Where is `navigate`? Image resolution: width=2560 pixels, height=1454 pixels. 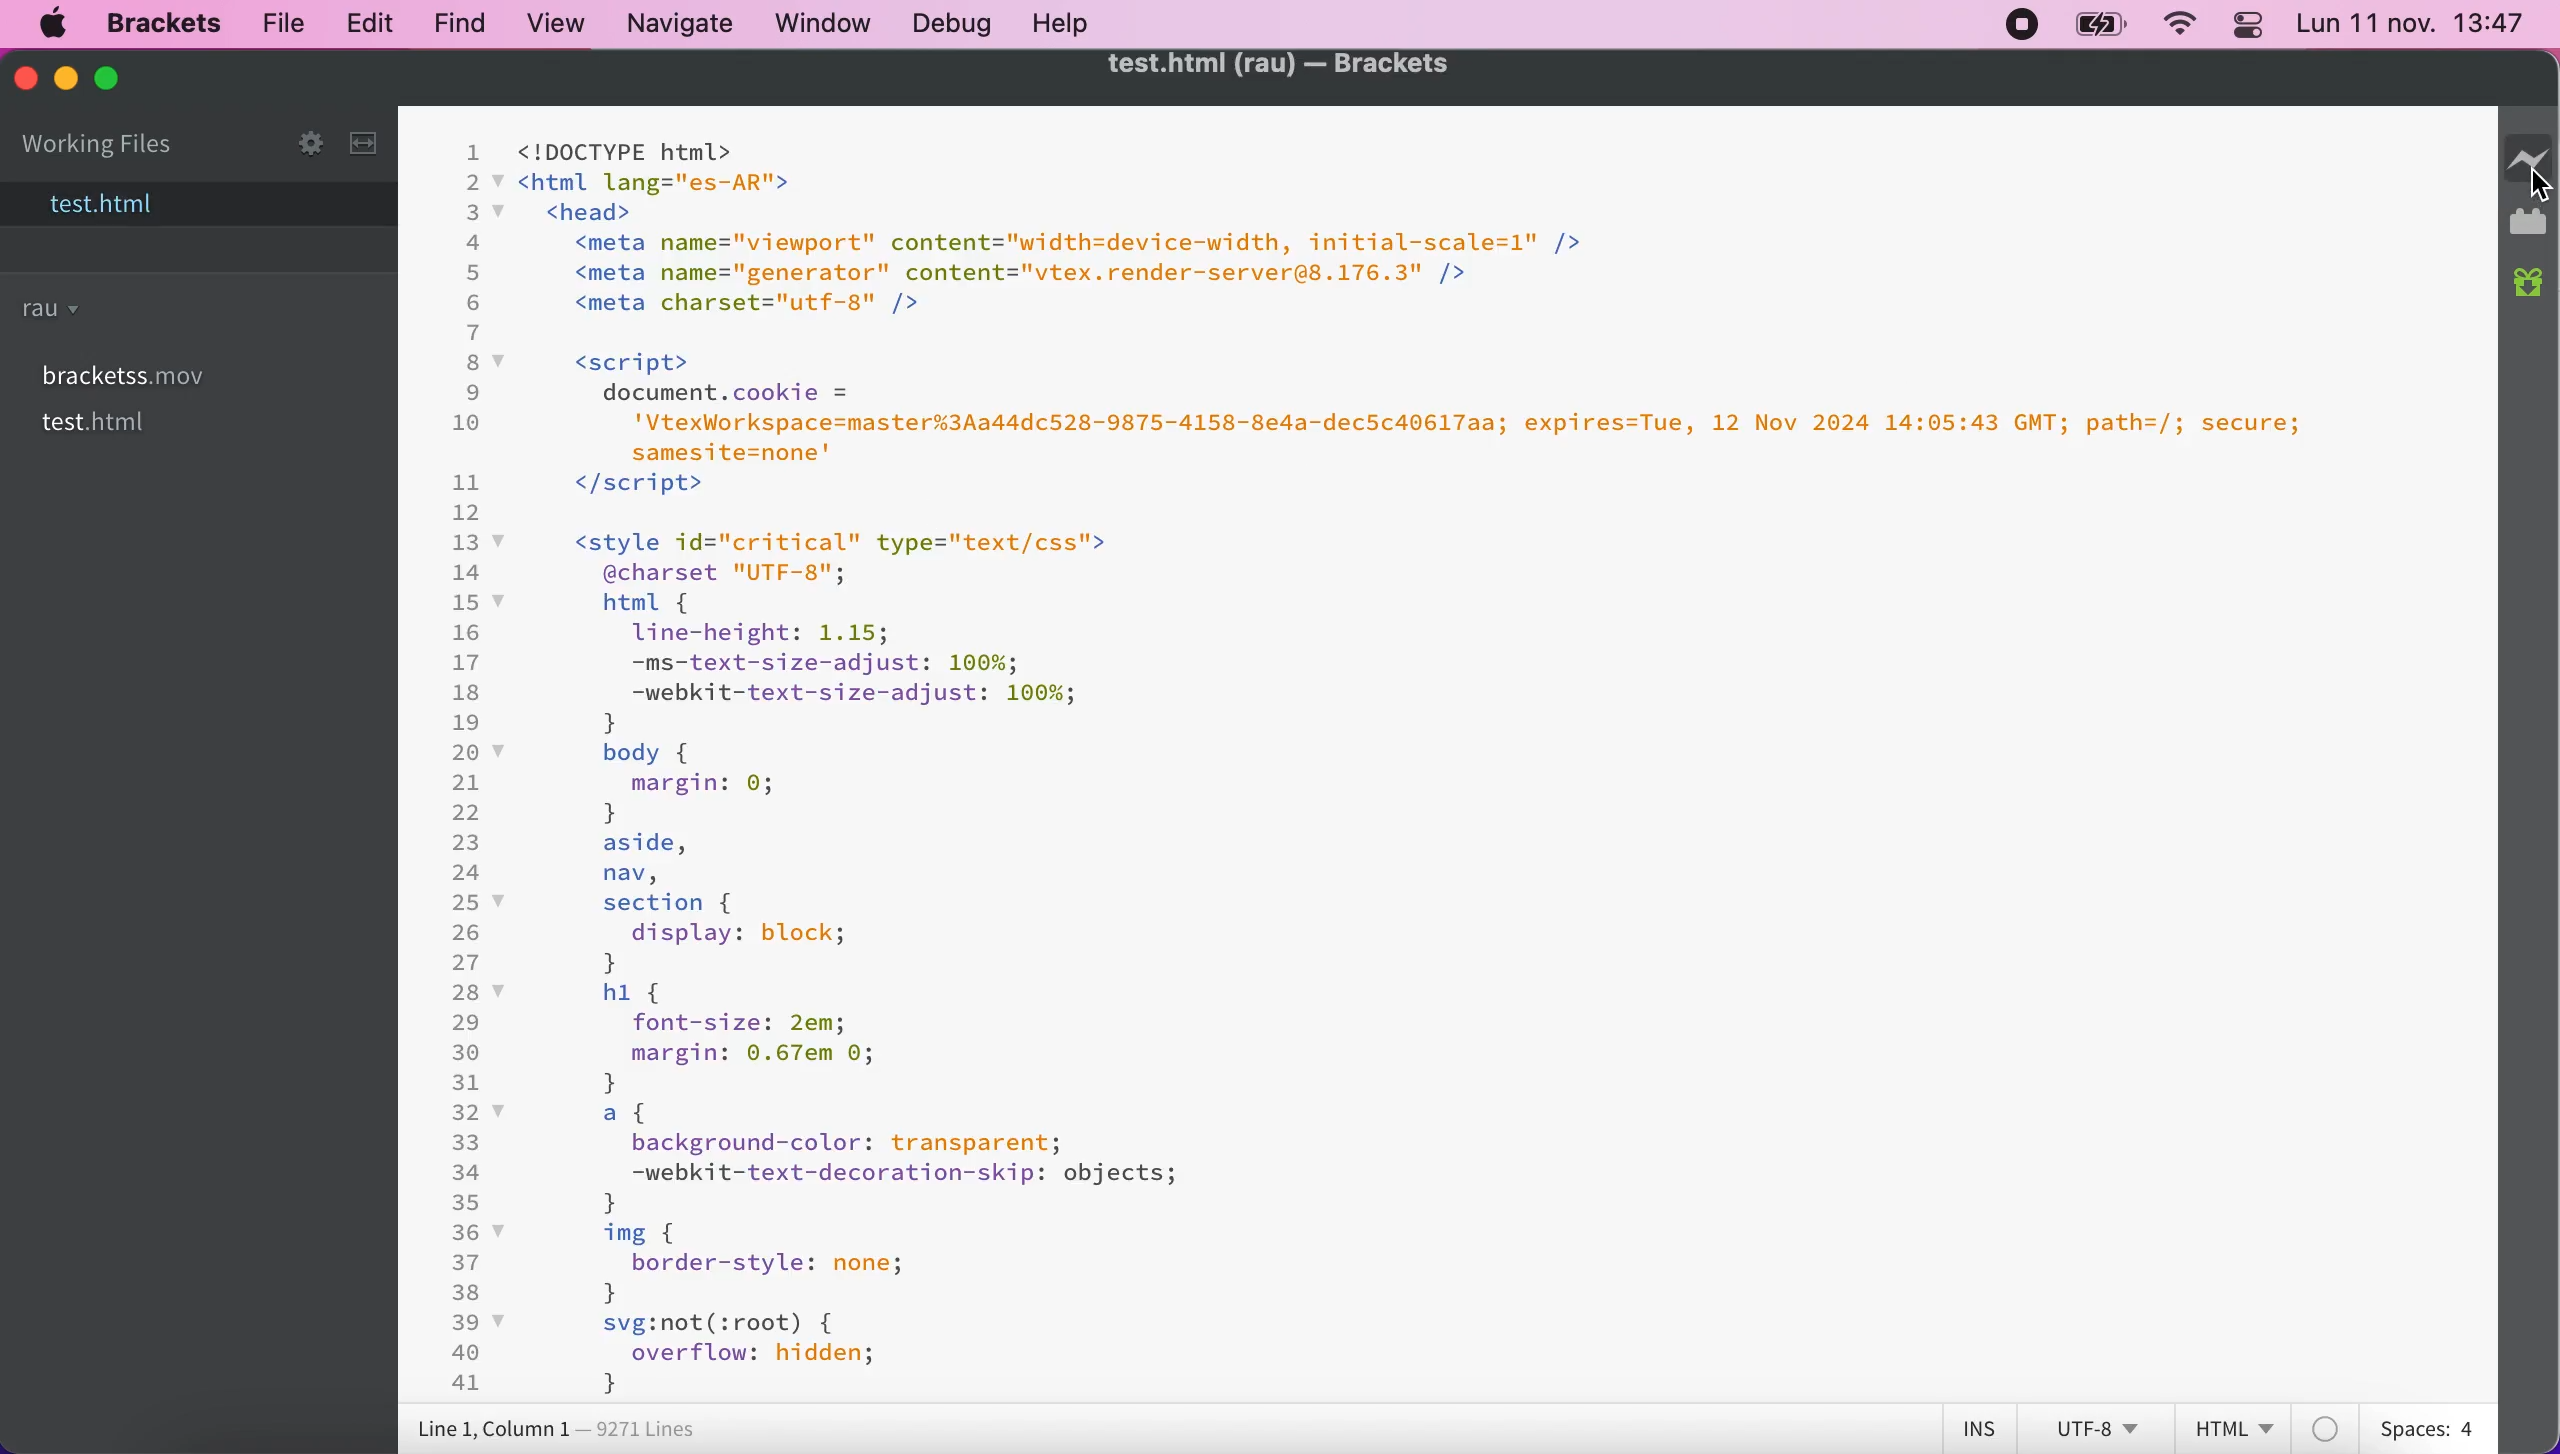
navigate is located at coordinates (683, 25).